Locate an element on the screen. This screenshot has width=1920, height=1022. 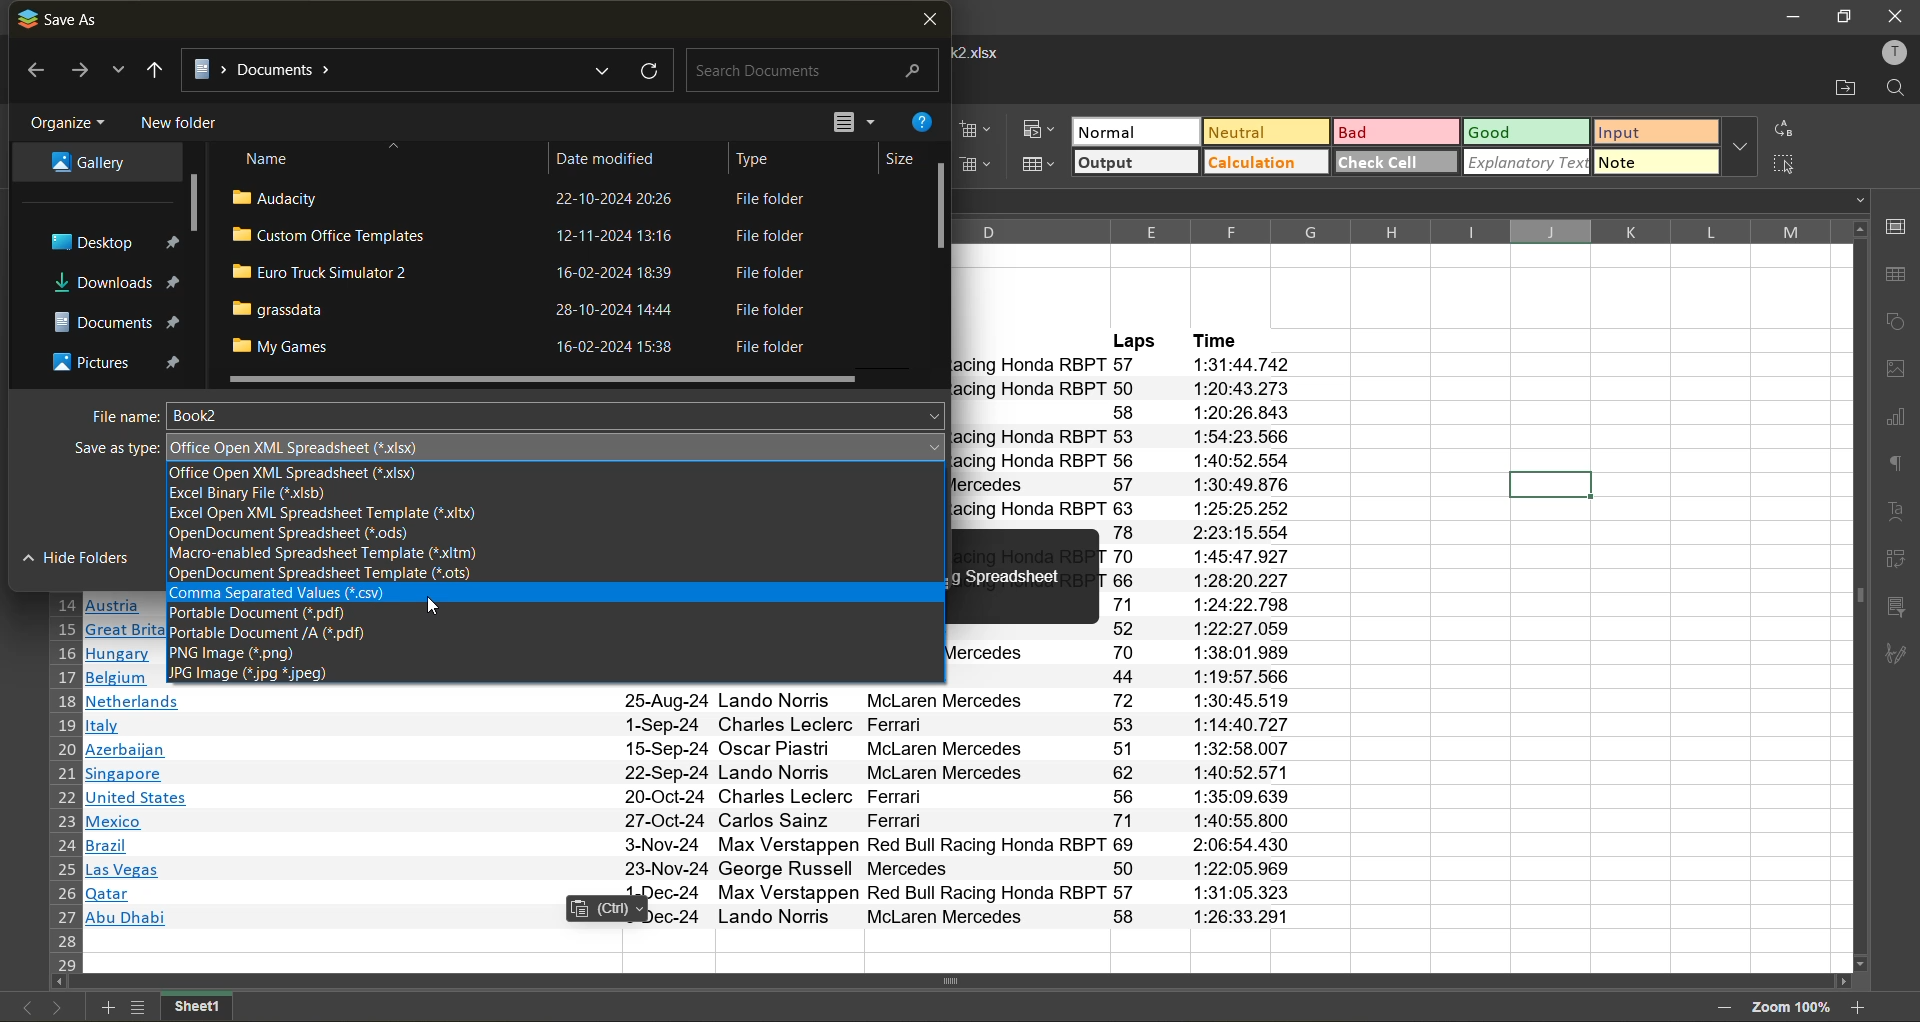
text info is located at coordinates (697, 798).